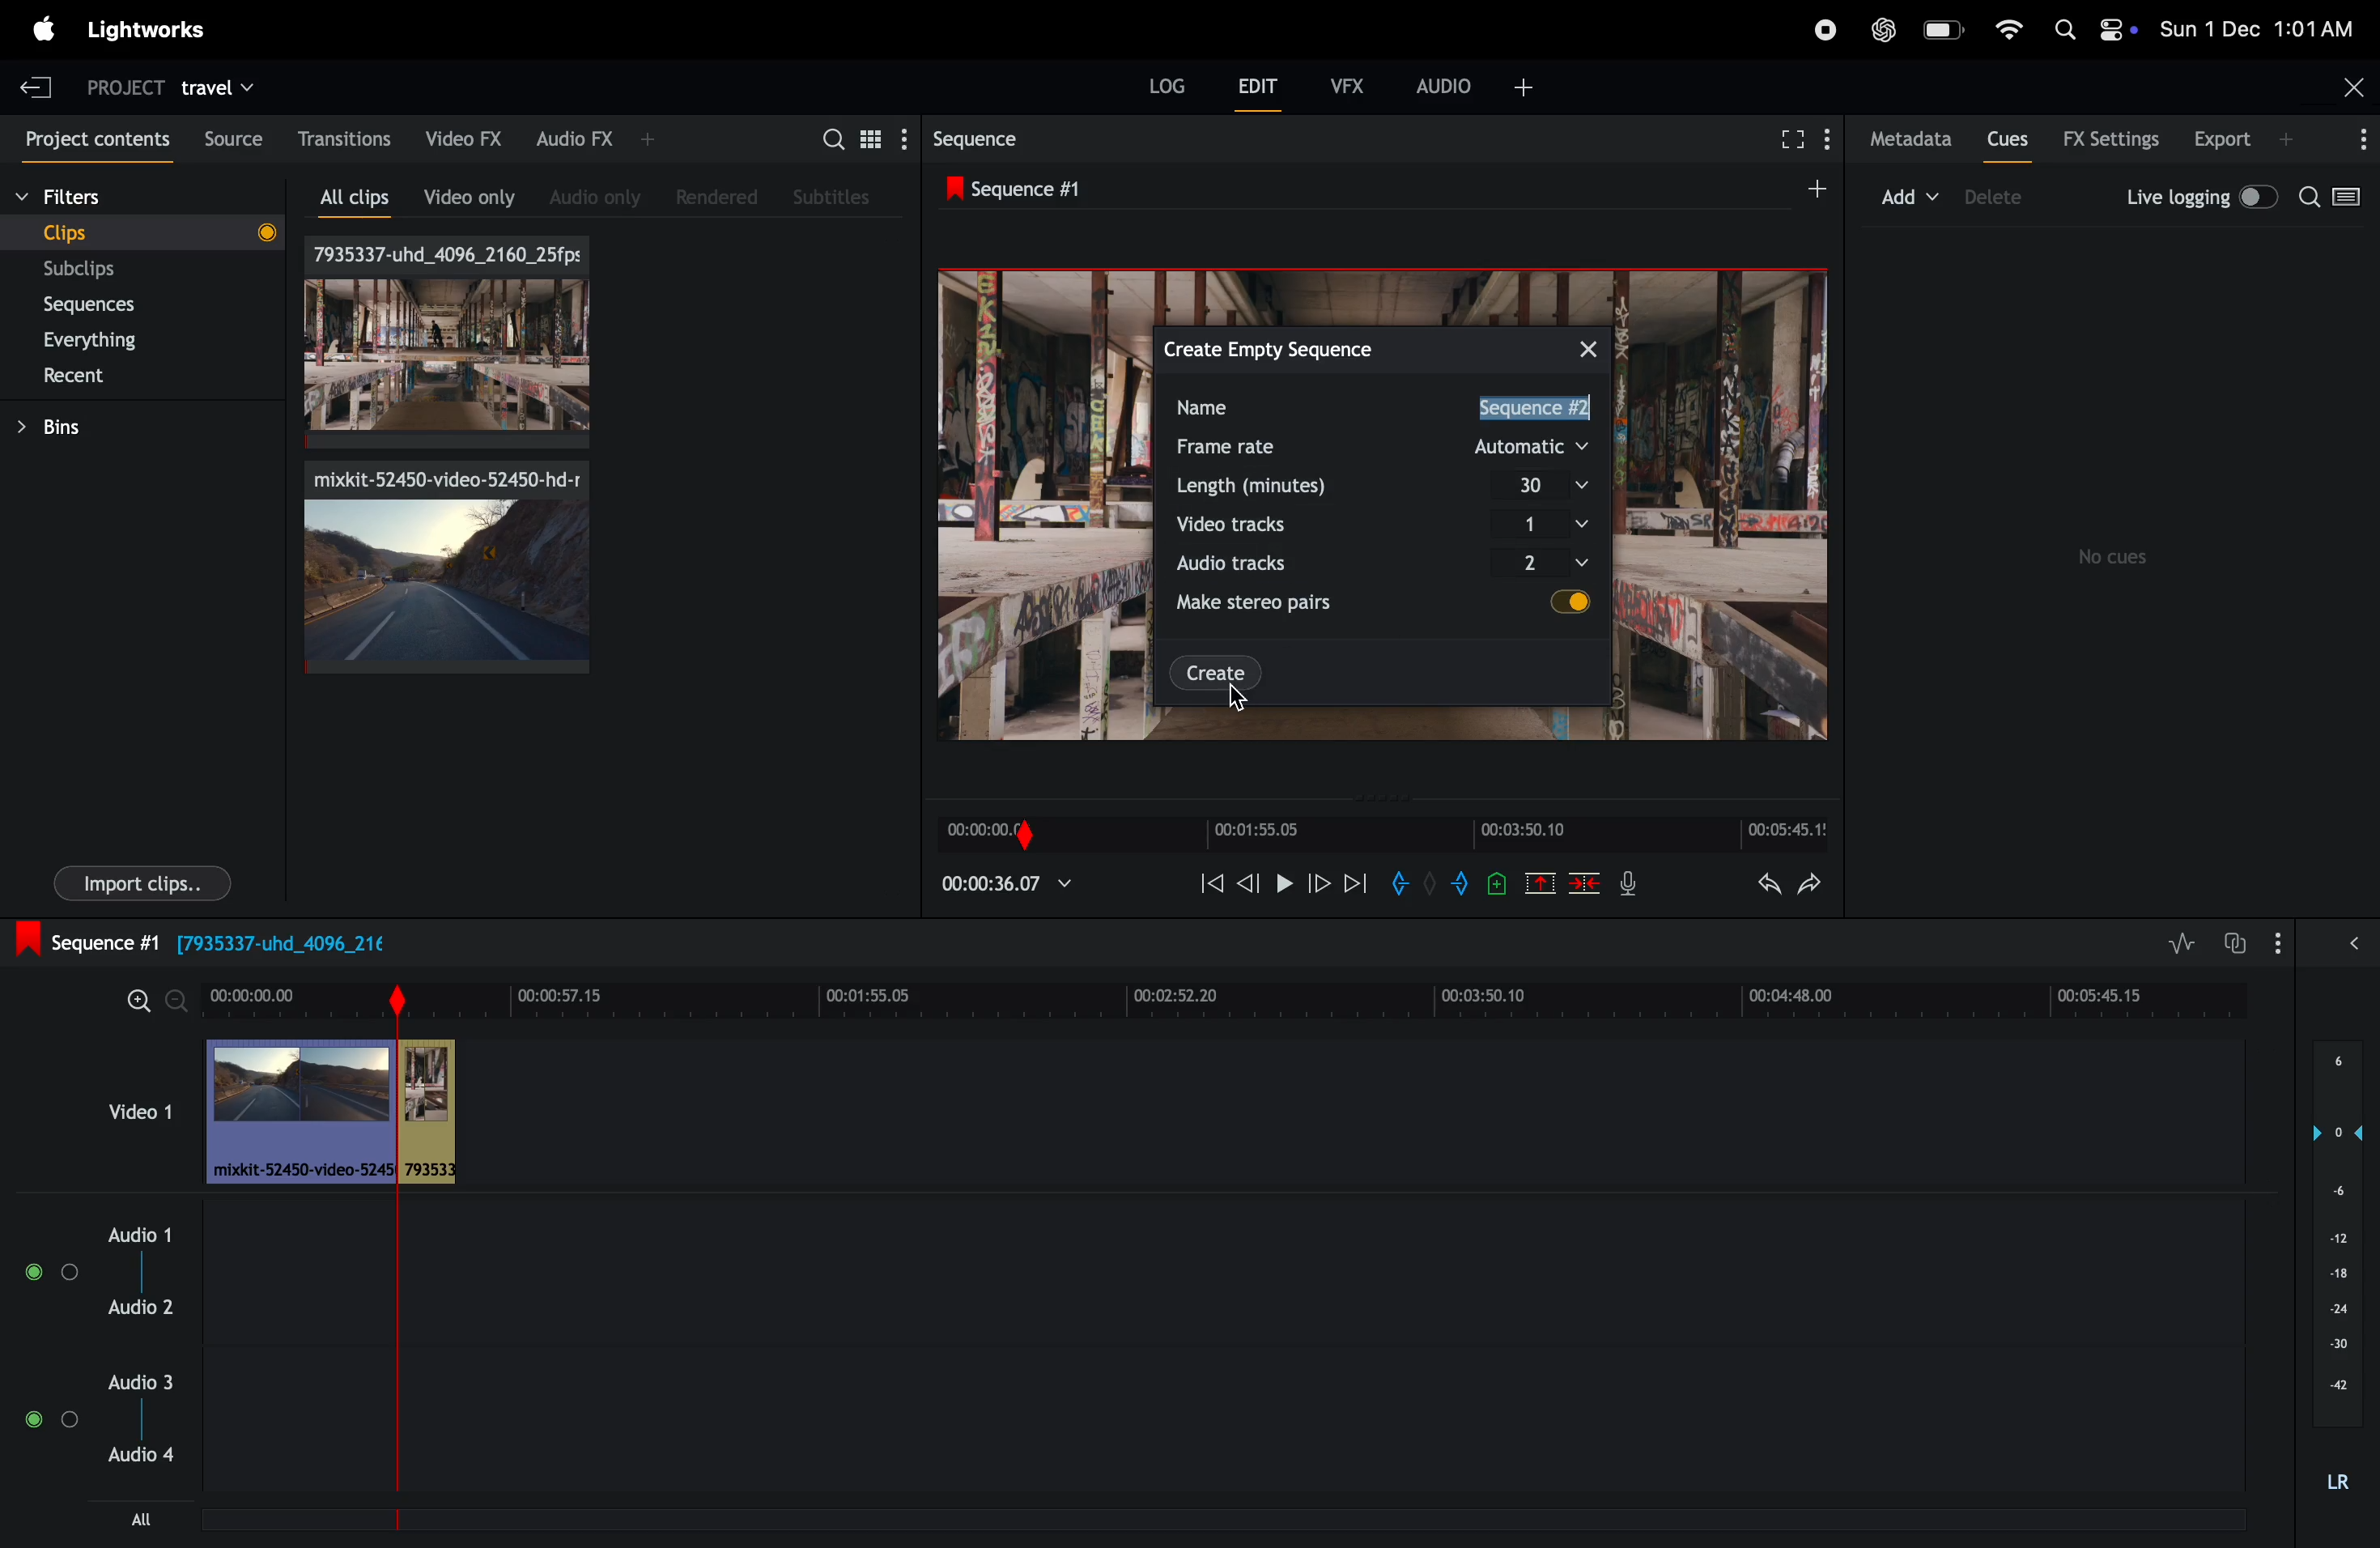  Describe the element at coordinates (1262, 603) in the screenshot. I see `make stereo pairs` at that location.